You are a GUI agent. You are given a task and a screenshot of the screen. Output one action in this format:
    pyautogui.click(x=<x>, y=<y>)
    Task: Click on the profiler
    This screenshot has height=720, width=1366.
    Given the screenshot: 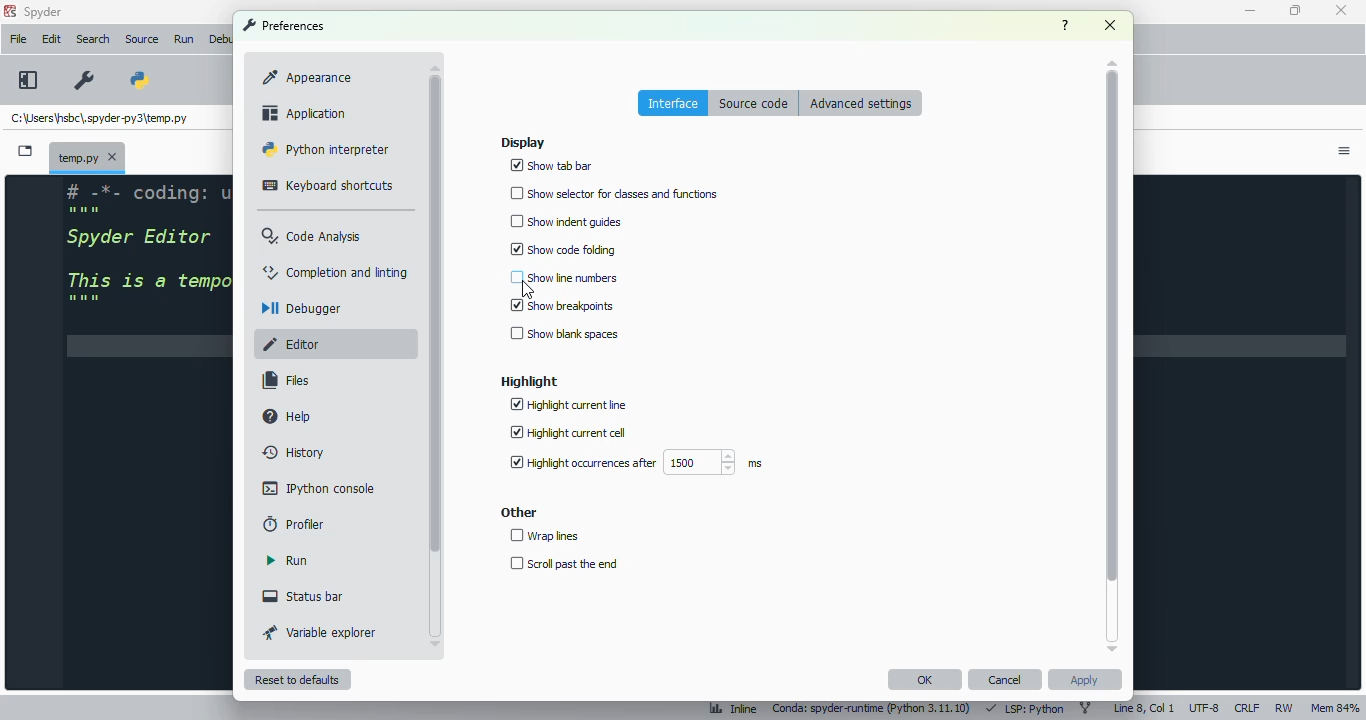 What is the action you would take?
    pyautogui.click(x=294, y=524)
    